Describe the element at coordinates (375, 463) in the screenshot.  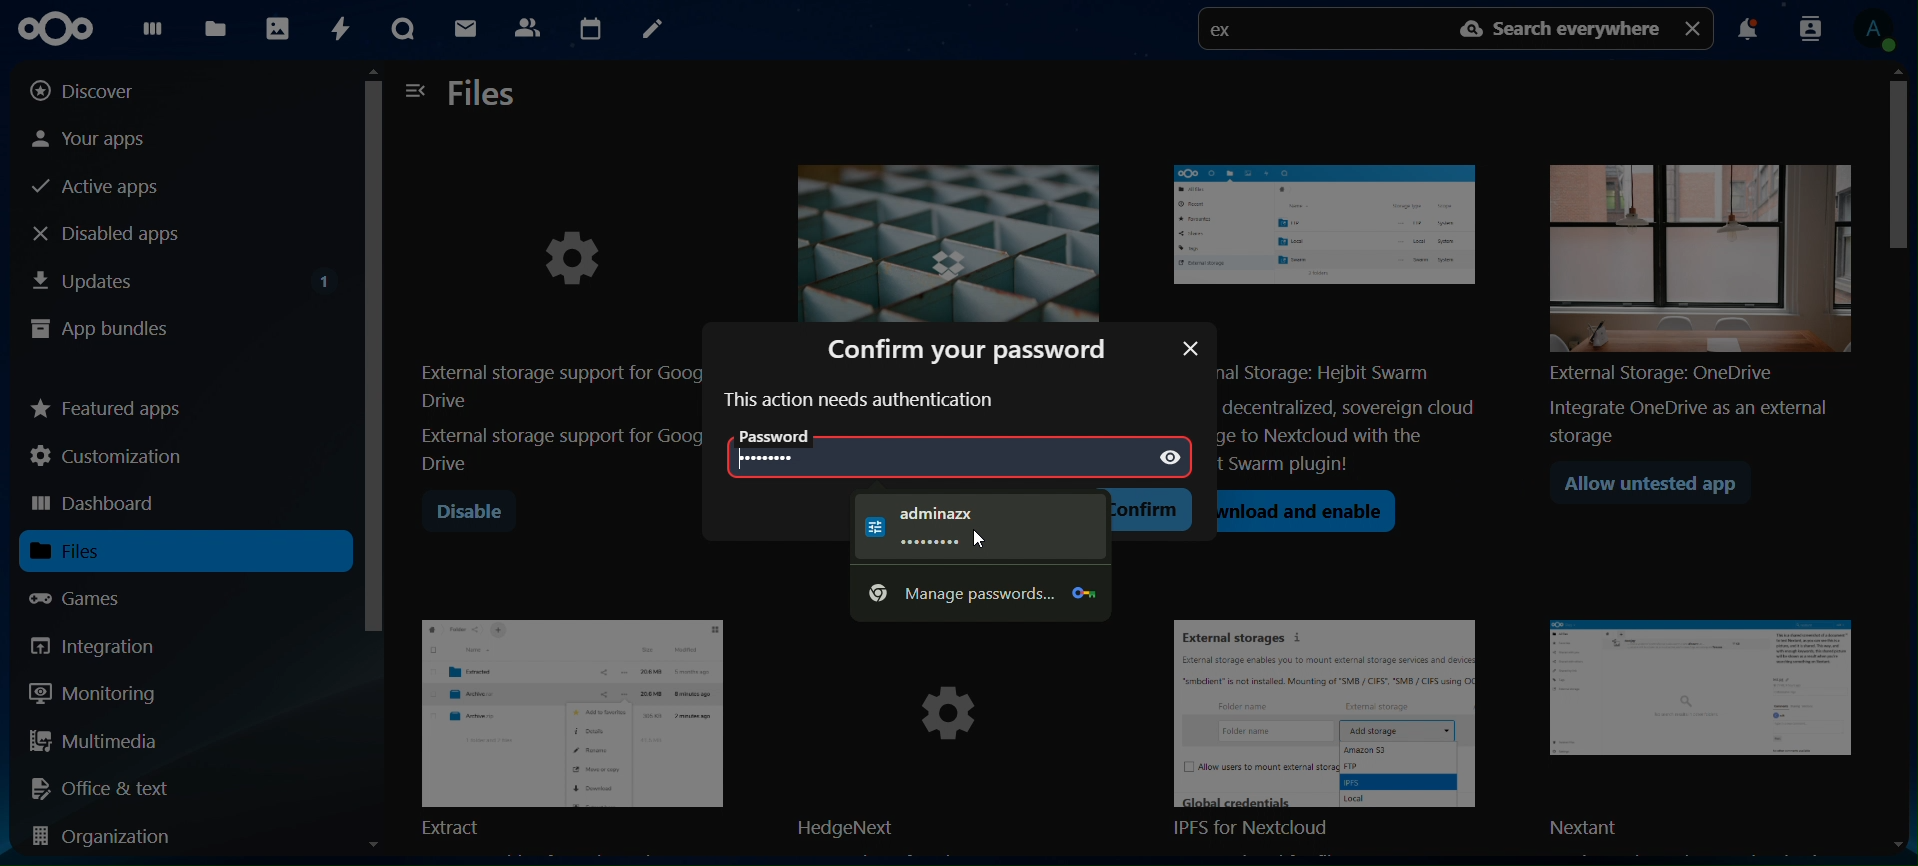
I see `scrollbar` at that location.